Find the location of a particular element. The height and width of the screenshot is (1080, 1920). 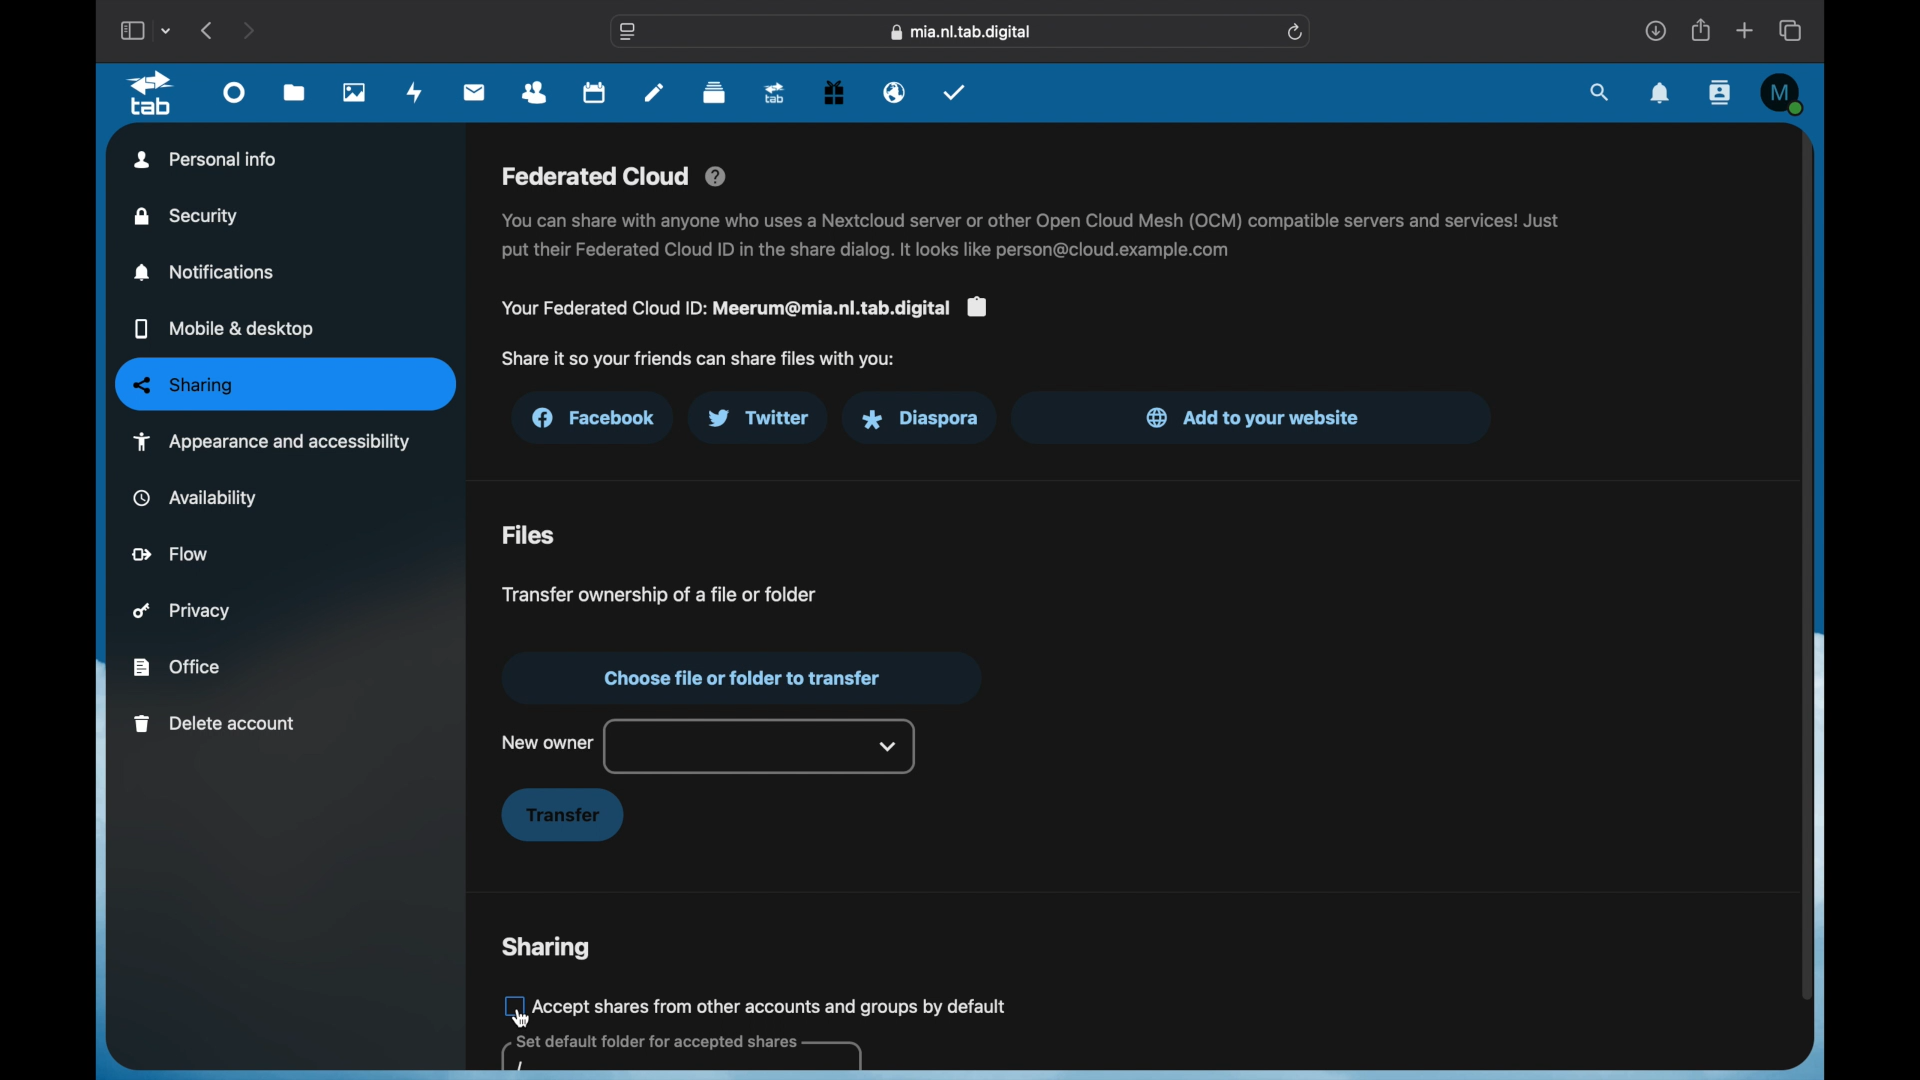

tab is located at coordinates (151, 93).